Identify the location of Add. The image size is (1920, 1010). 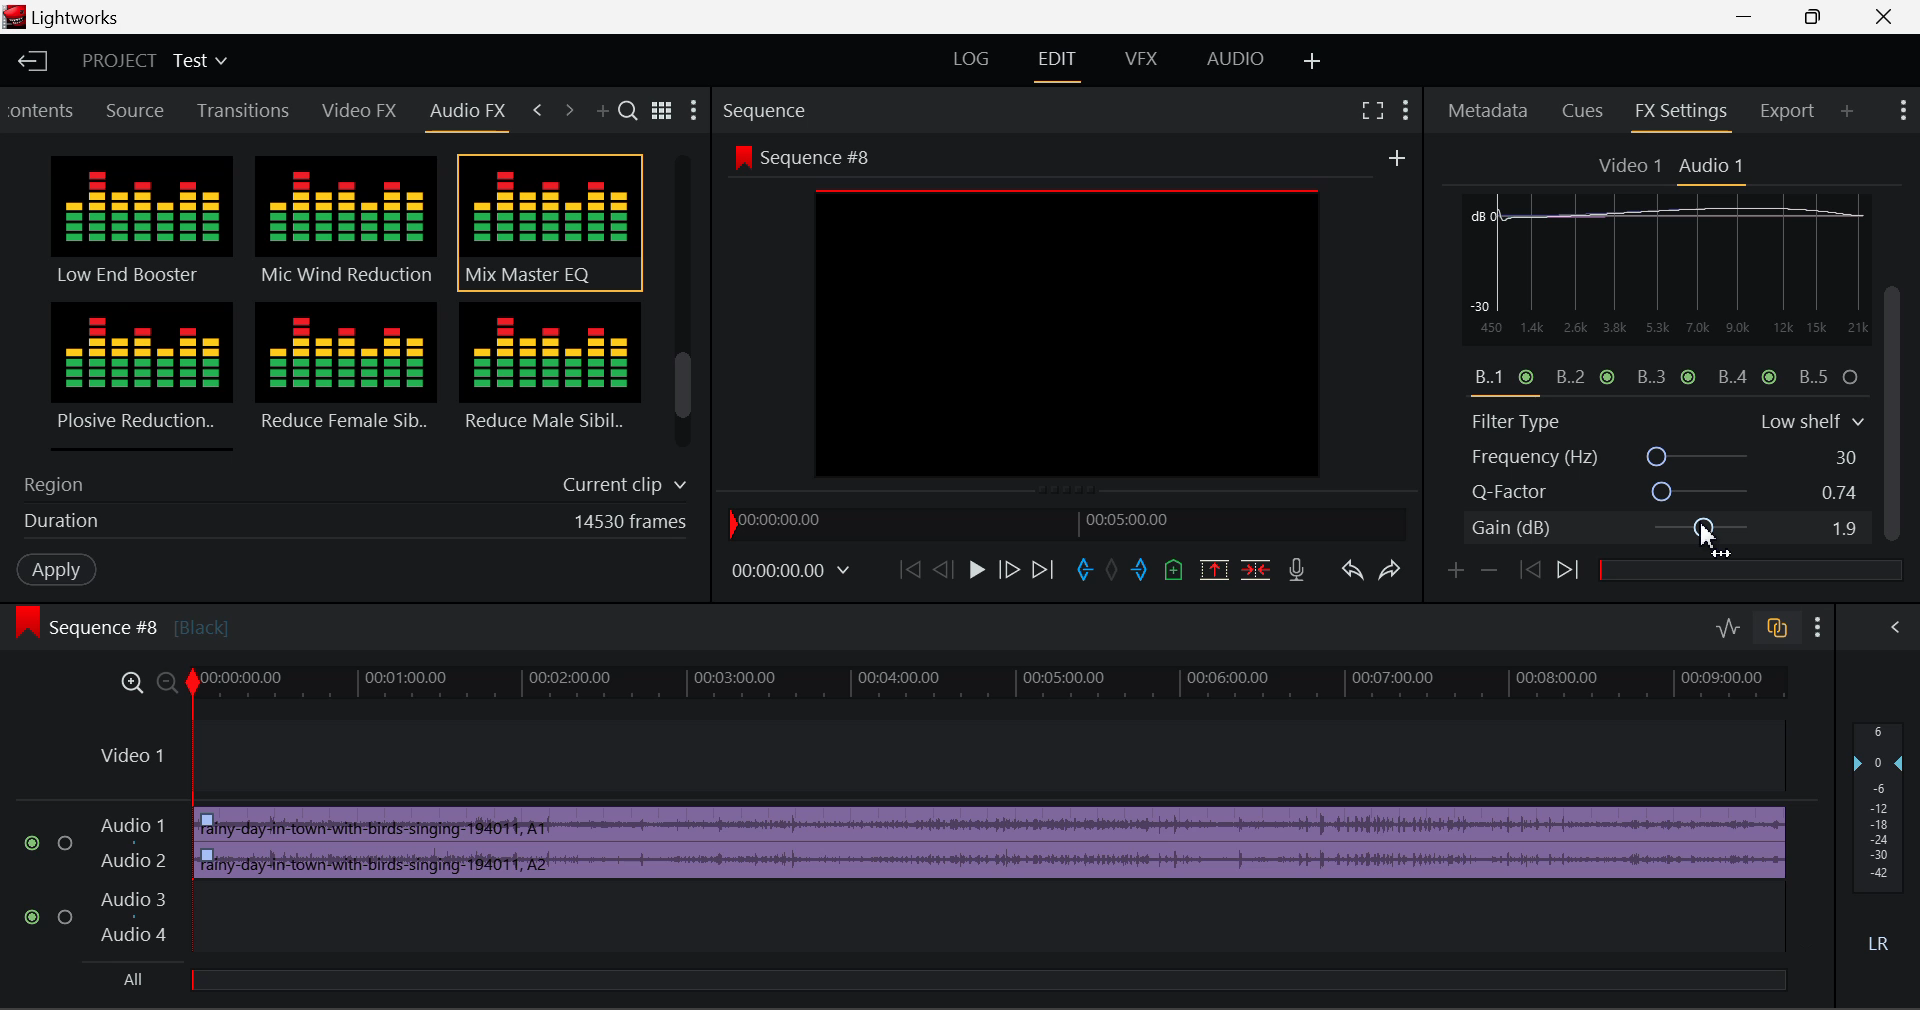
(1397, 159).